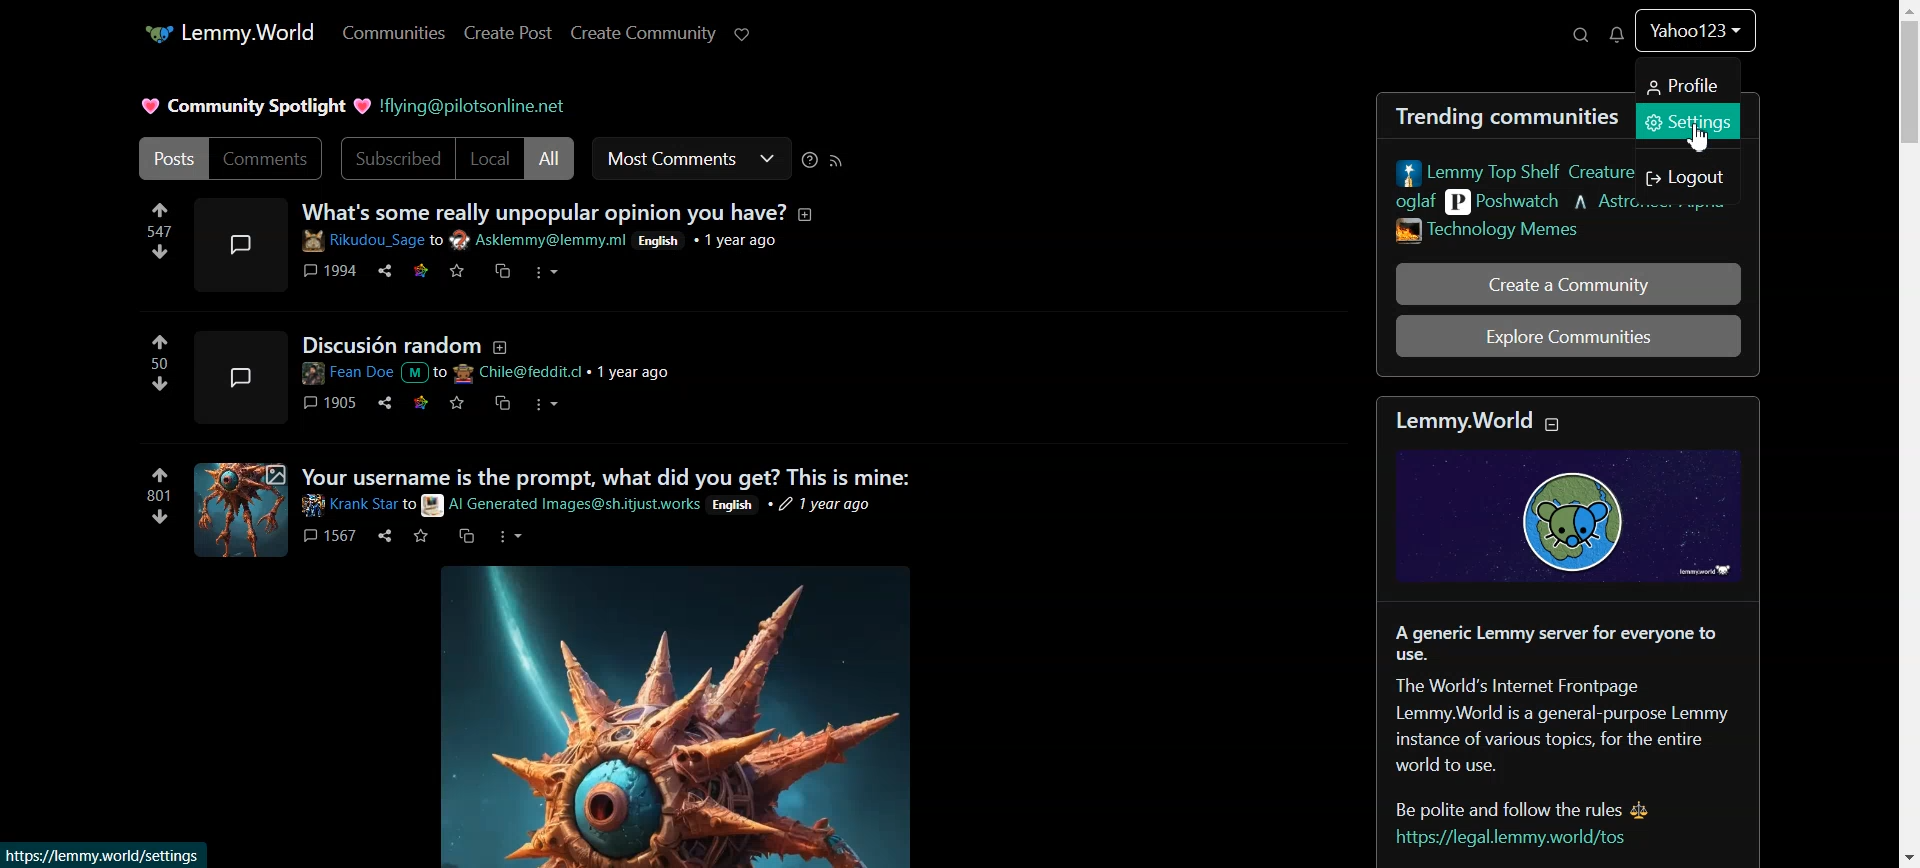  I want to click on Communities, so click(397, 33).